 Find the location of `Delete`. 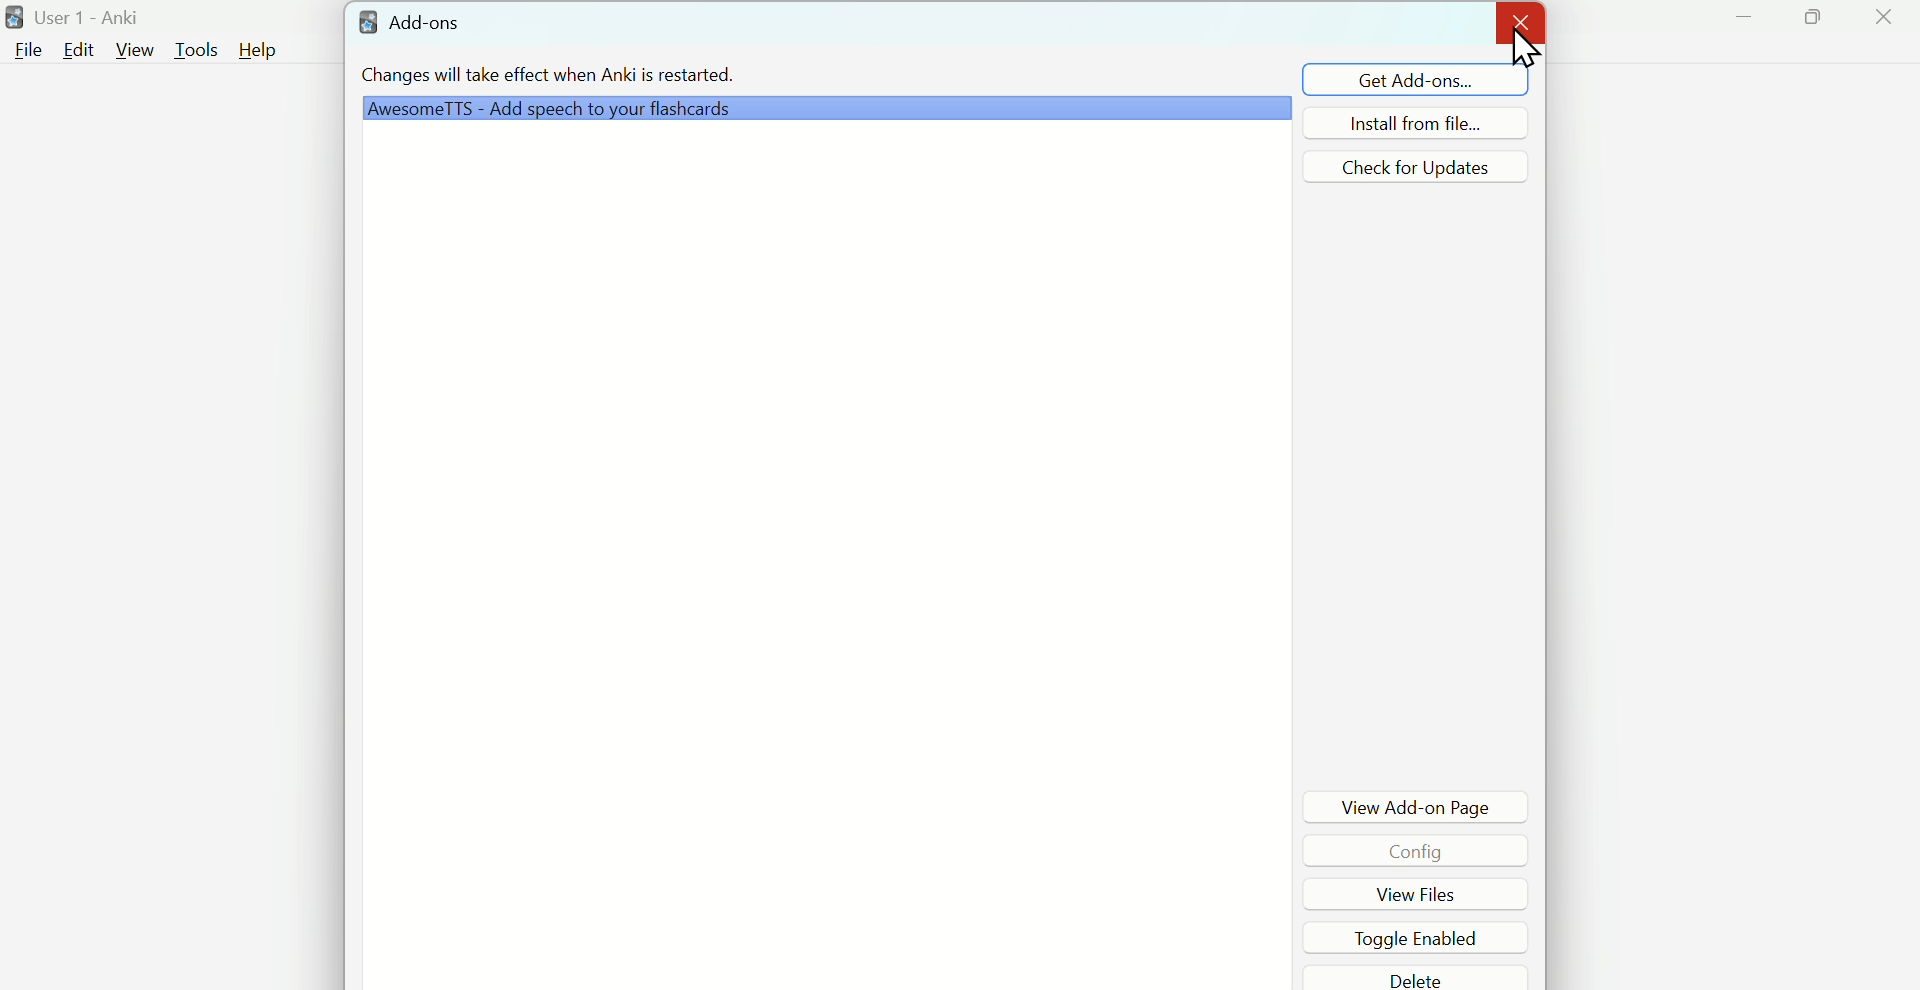

Delete is located at coordinates (1417, 981).